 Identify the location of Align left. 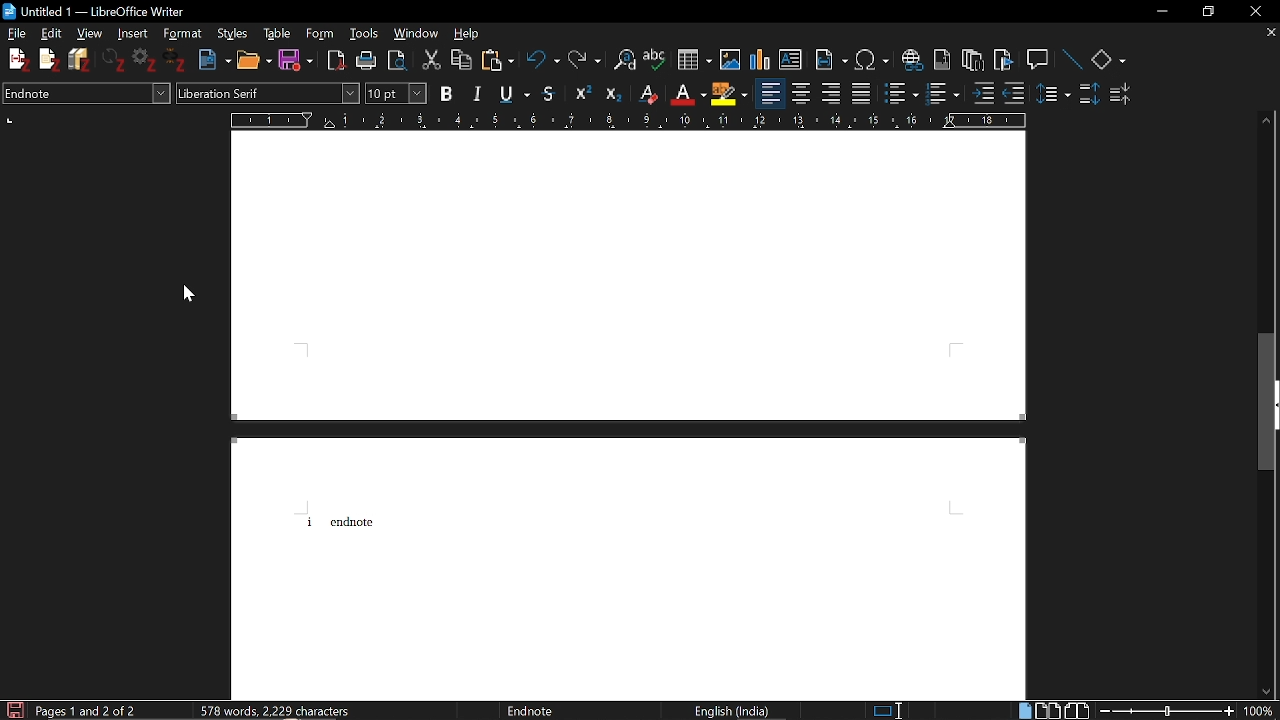
(771, 95).